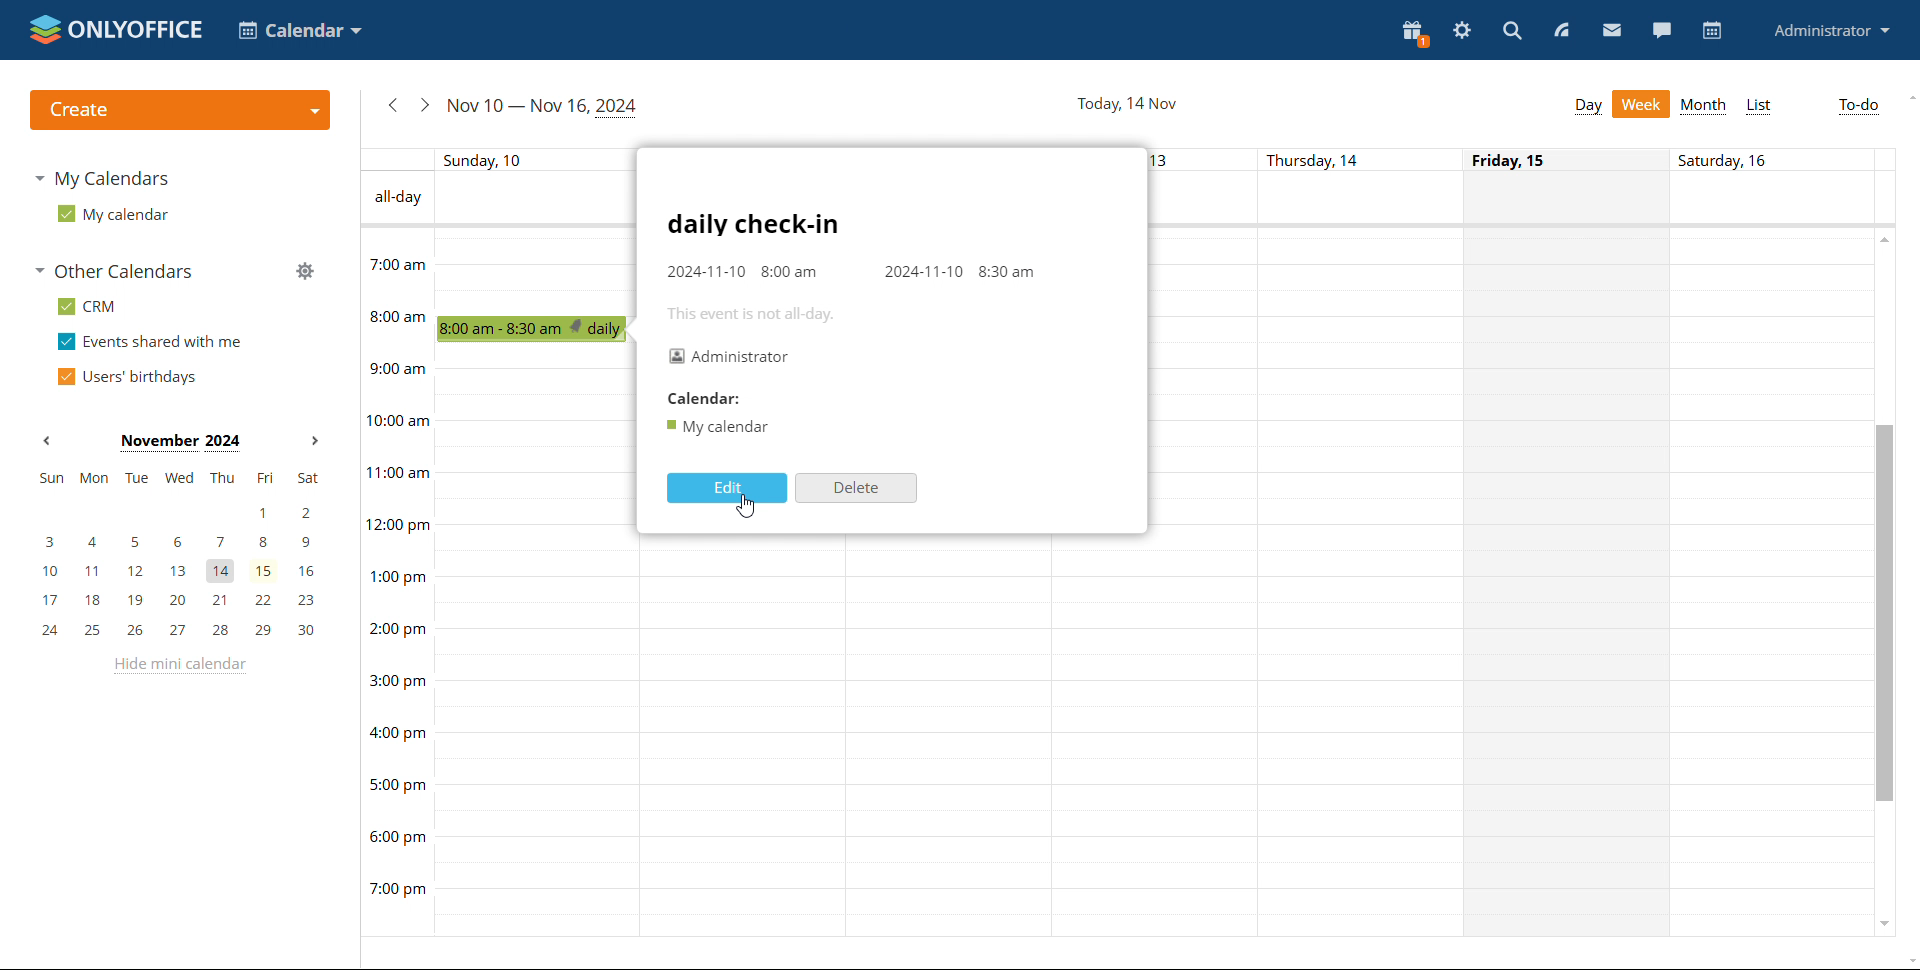  Describe the element at coordinates (86, 306) in the screenshot. I see `crm` at that location.